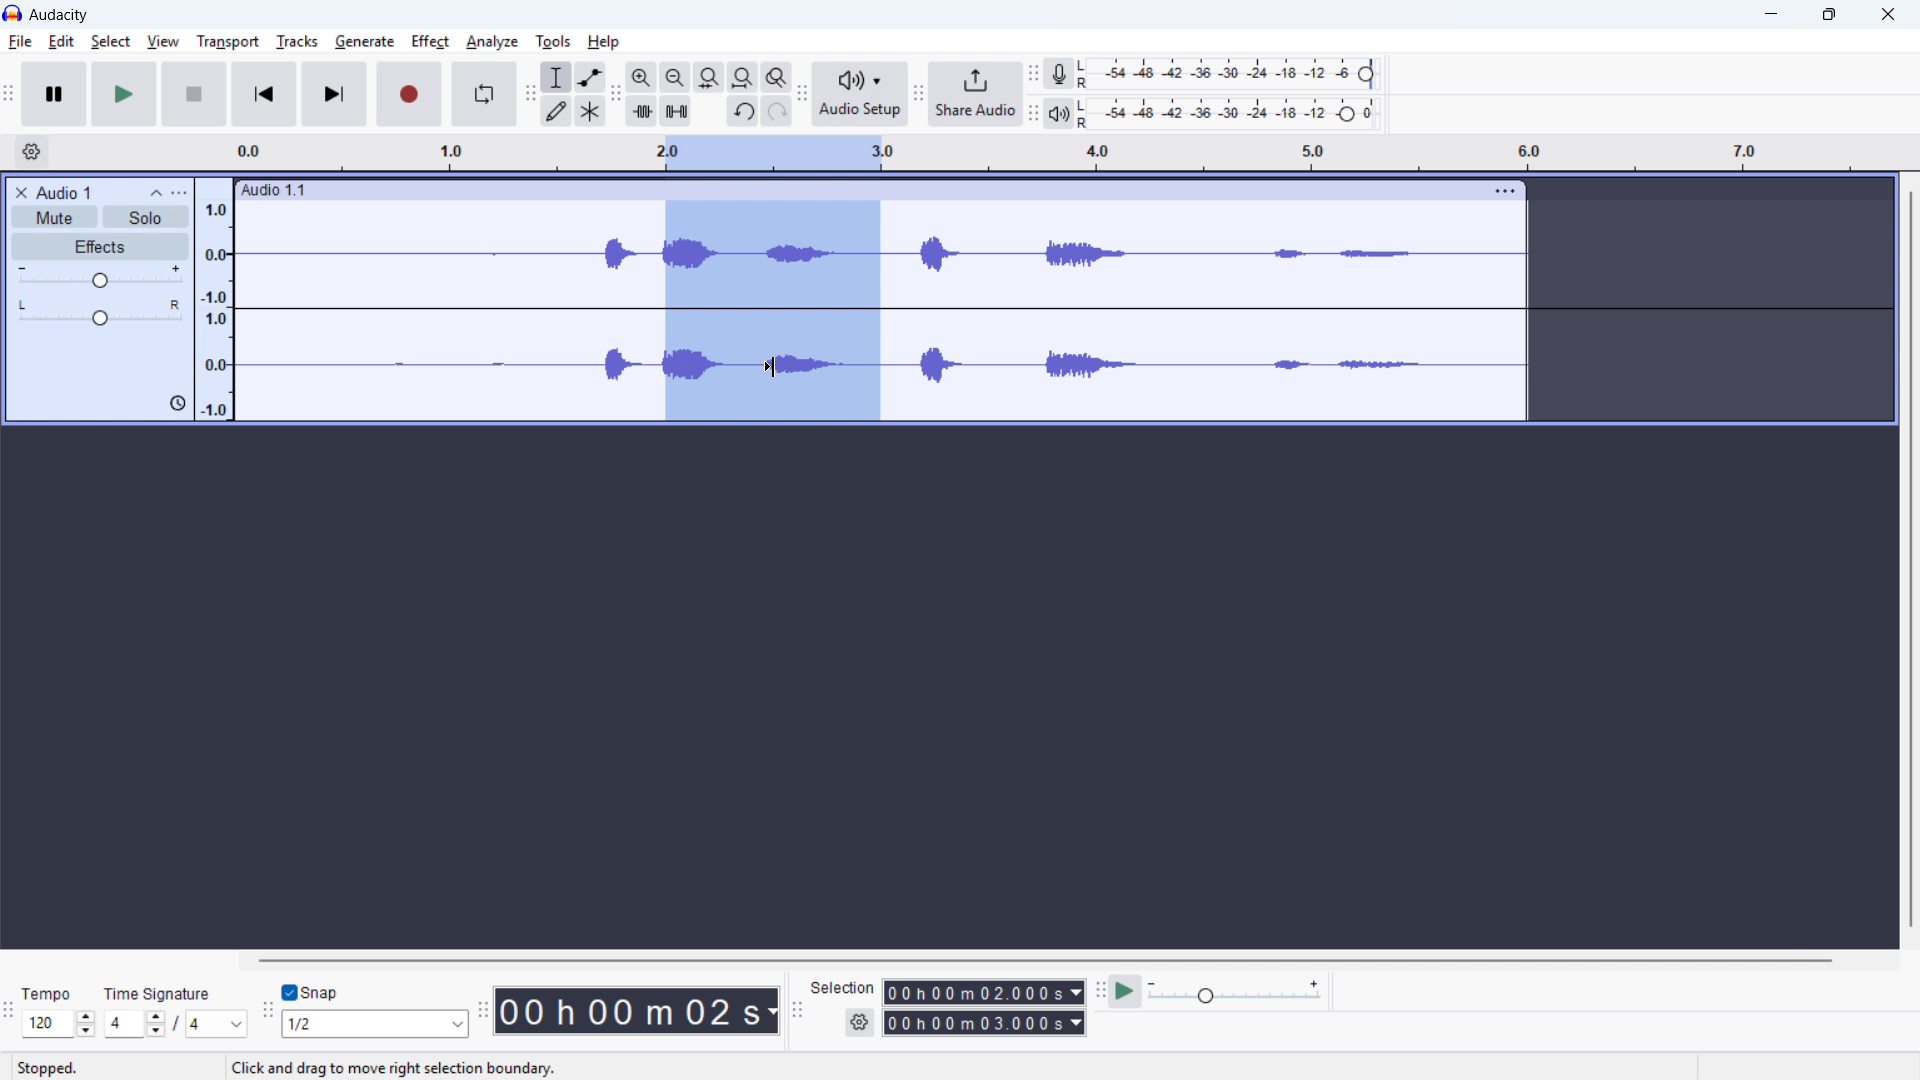 This screenshot has height=1080, width=1920. What do you see at coordinates (158, 991) in the screenshot?
I see `Time signature` at bounding box center [158, 991].